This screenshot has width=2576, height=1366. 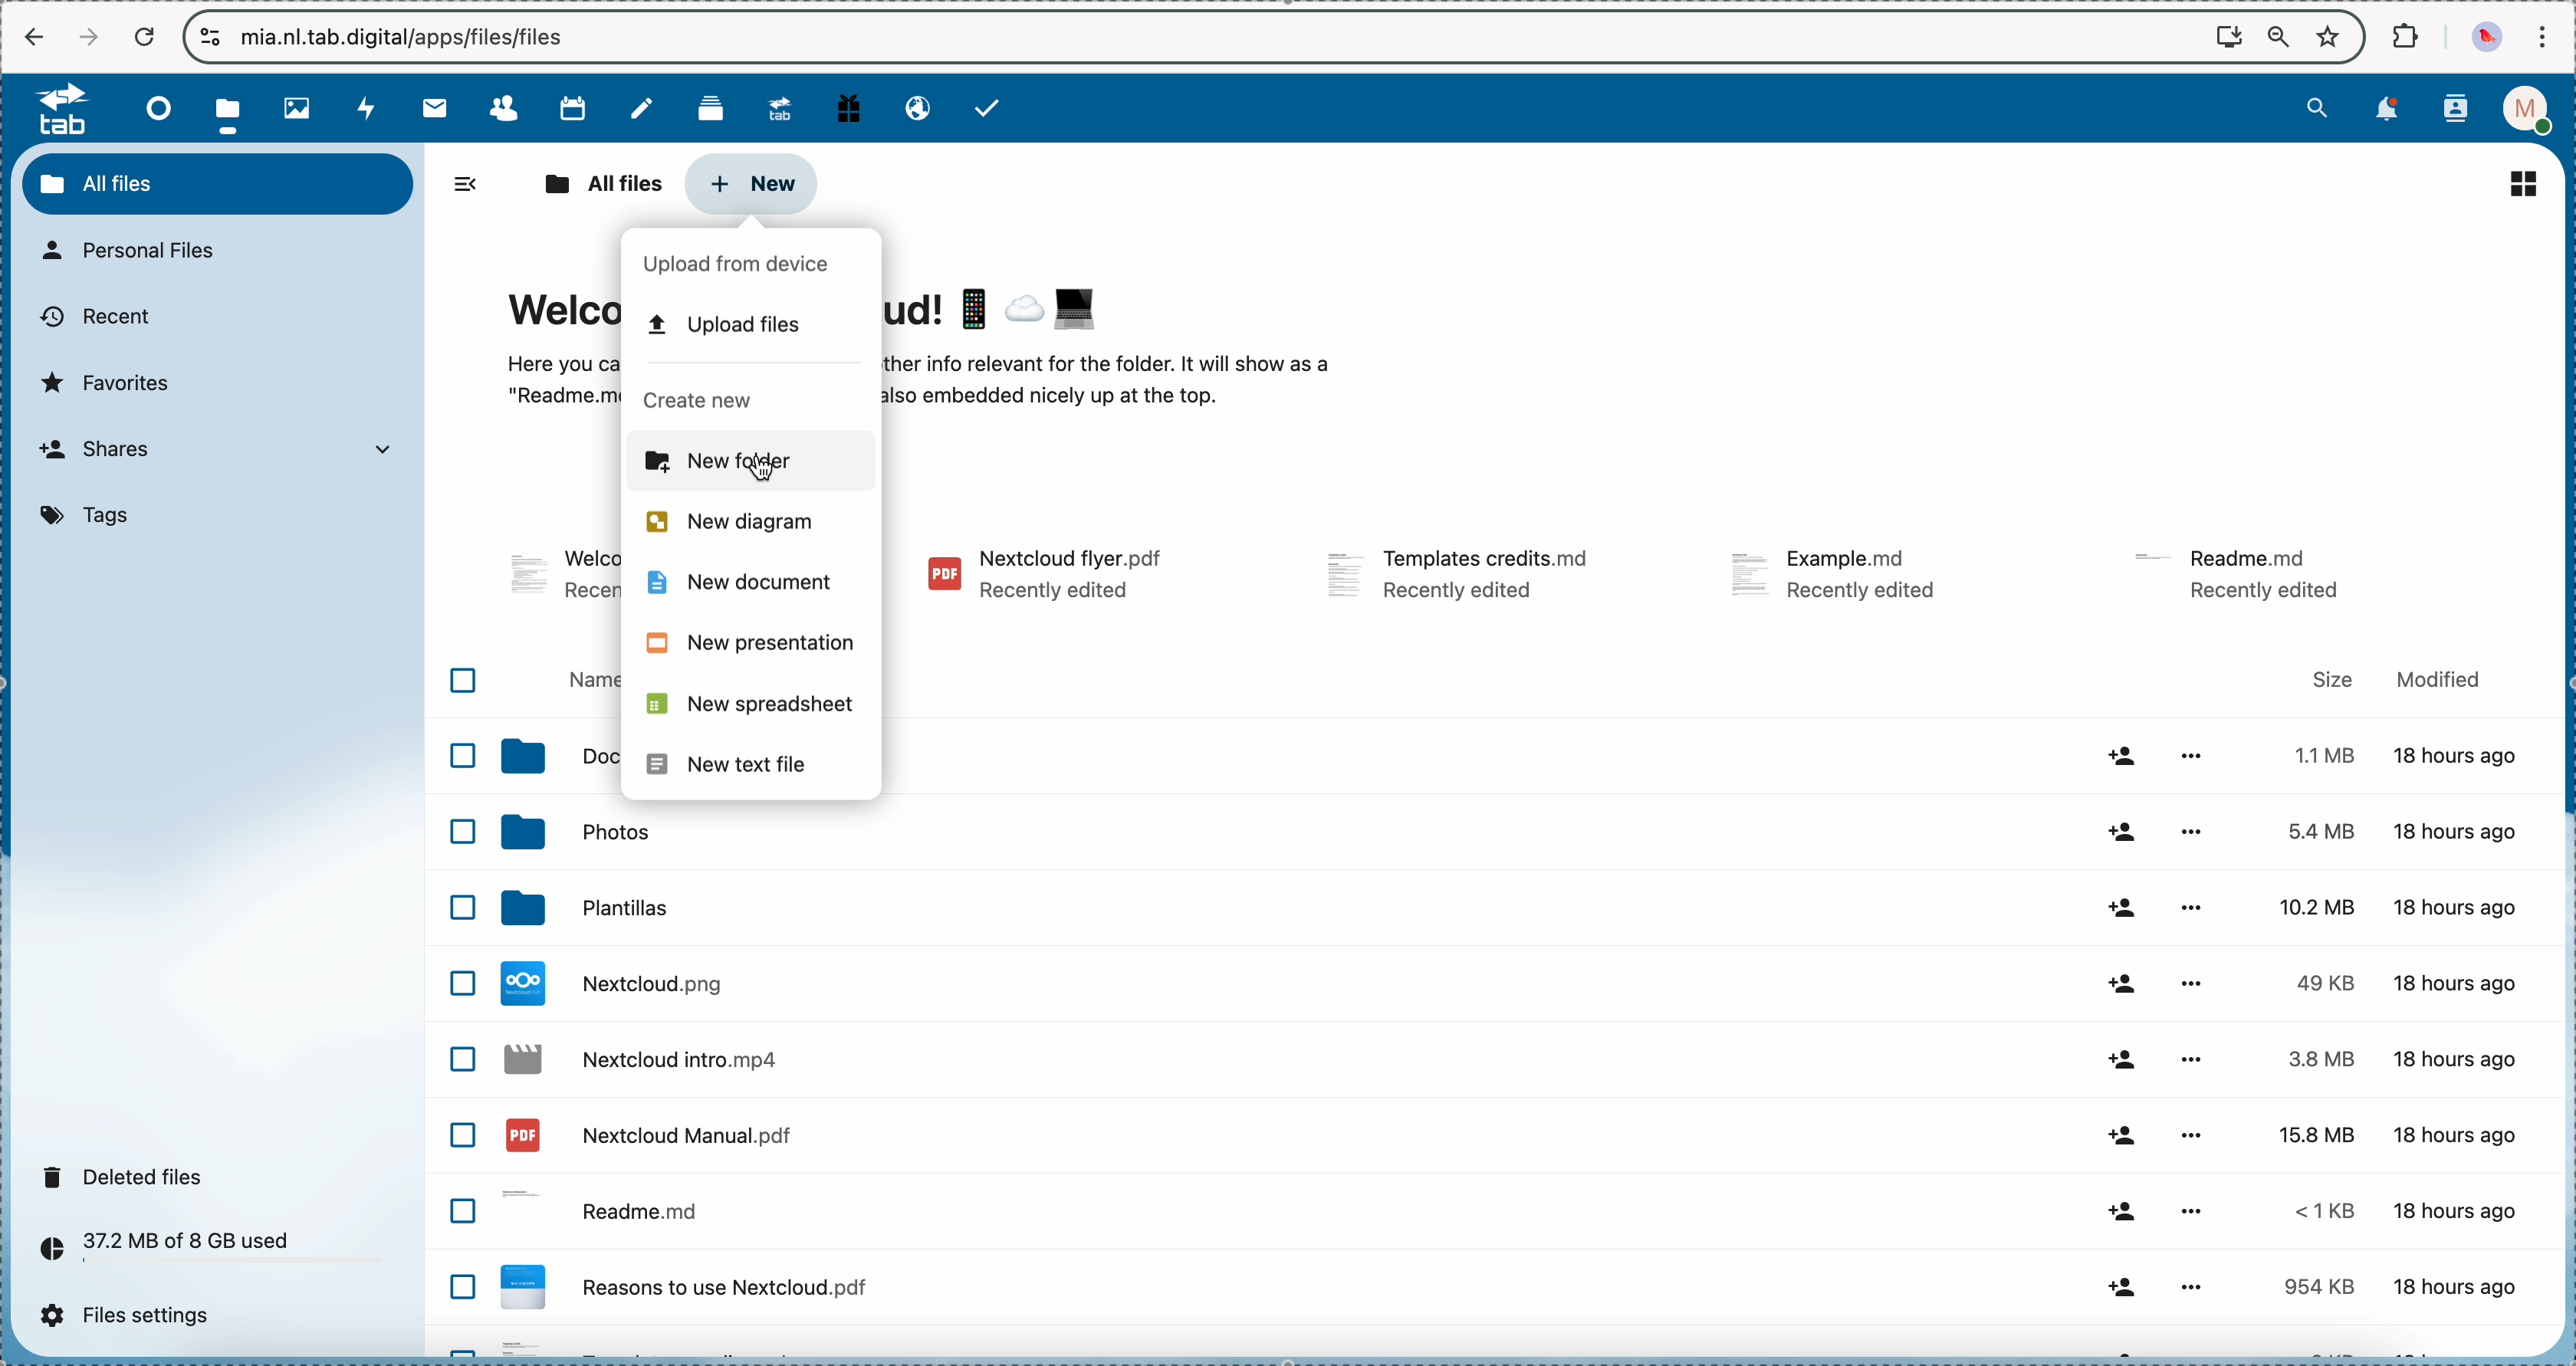 What do you see at coordinates (2189, 908) in the screenshot?
I see `more options` at bounding box center [2189, 908].